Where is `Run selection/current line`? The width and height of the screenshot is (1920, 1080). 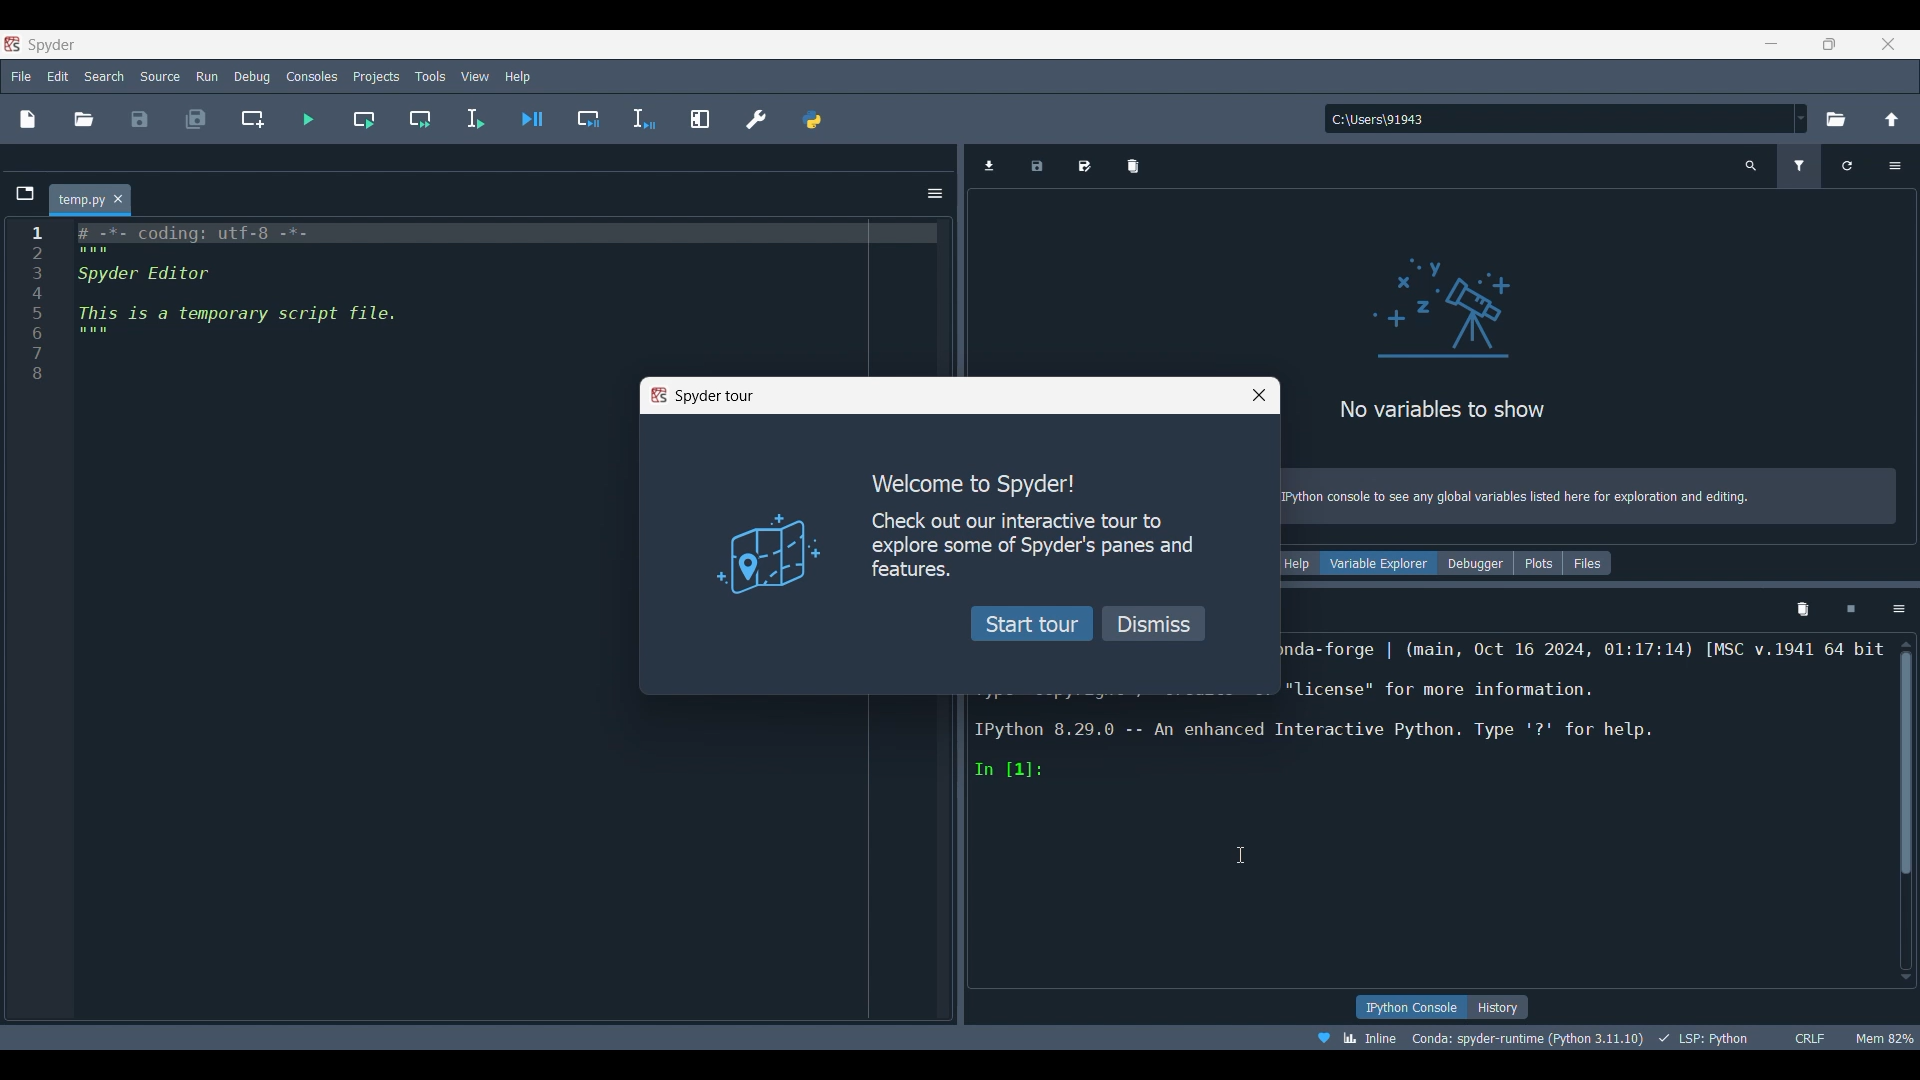
Run selection/current line is located at coordinates (475, 120).